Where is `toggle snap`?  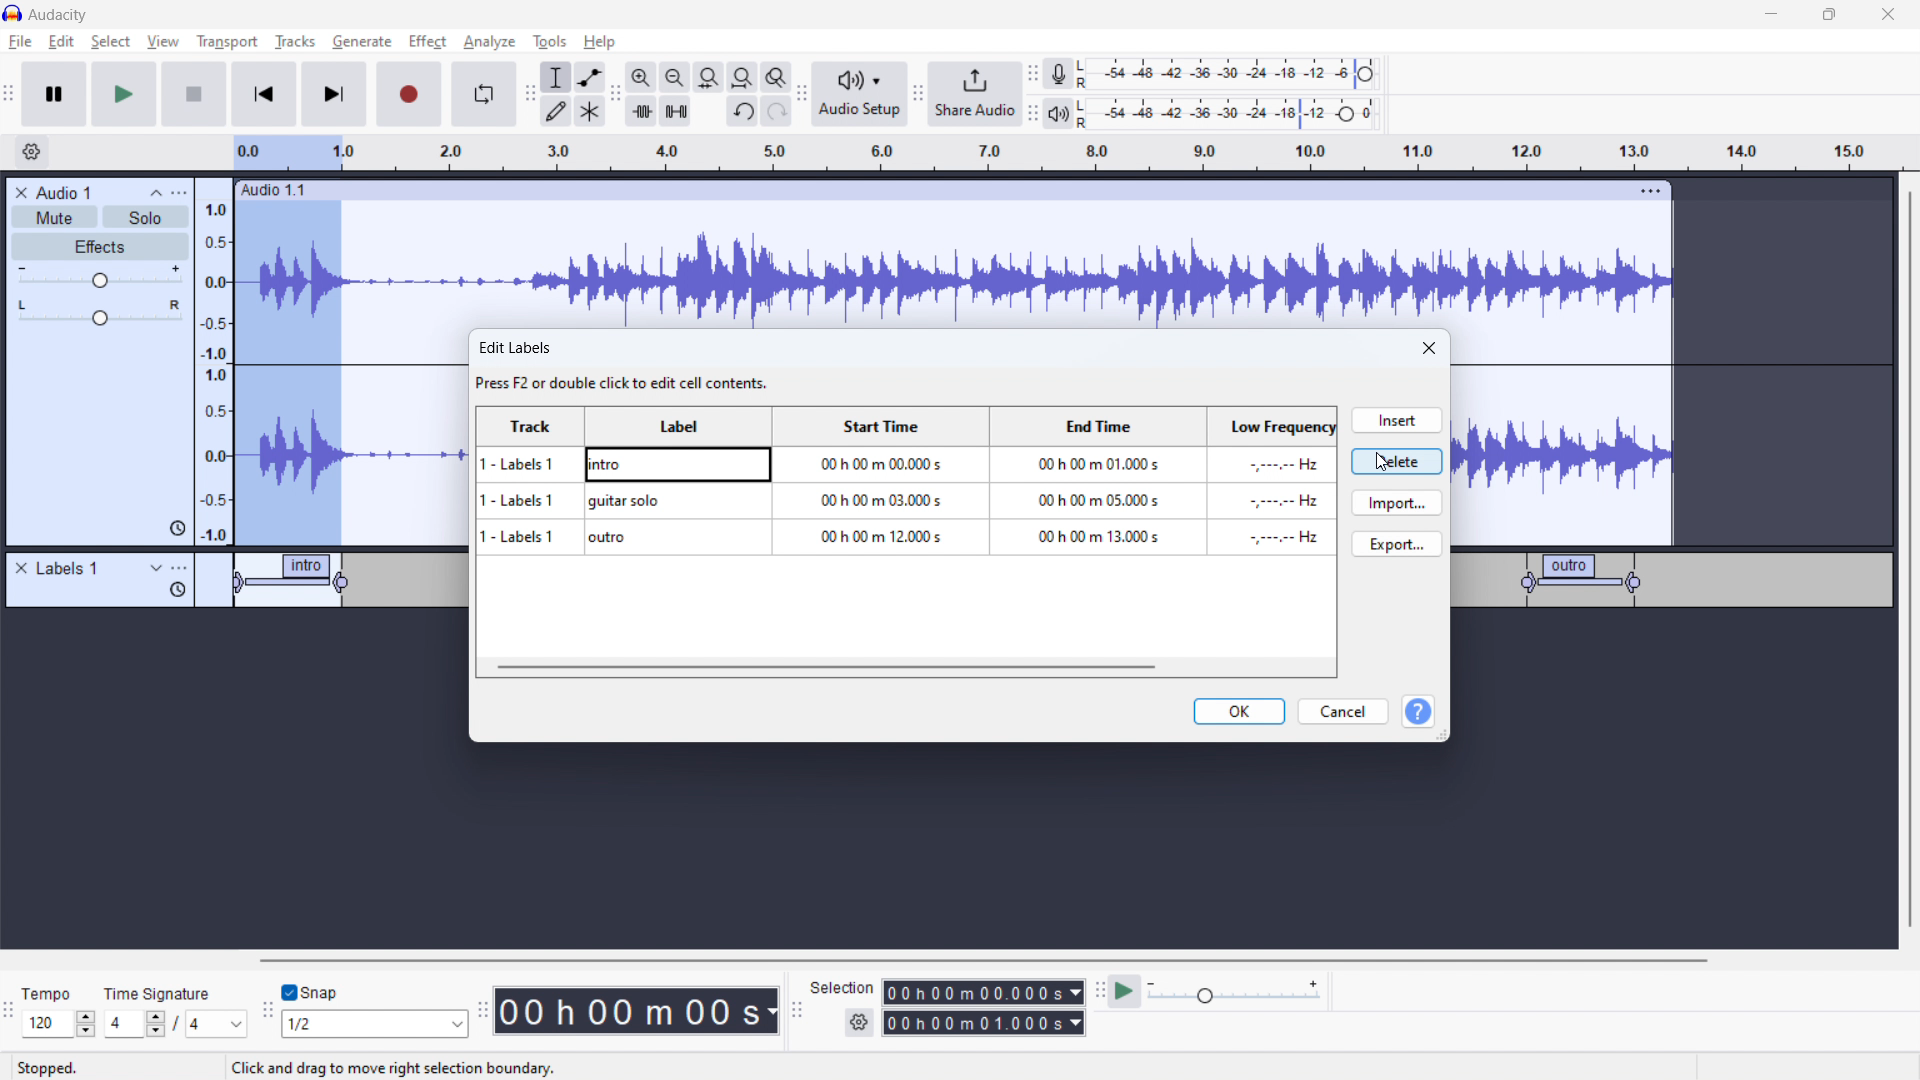
toggle snap is located at coordinates (311, 993).